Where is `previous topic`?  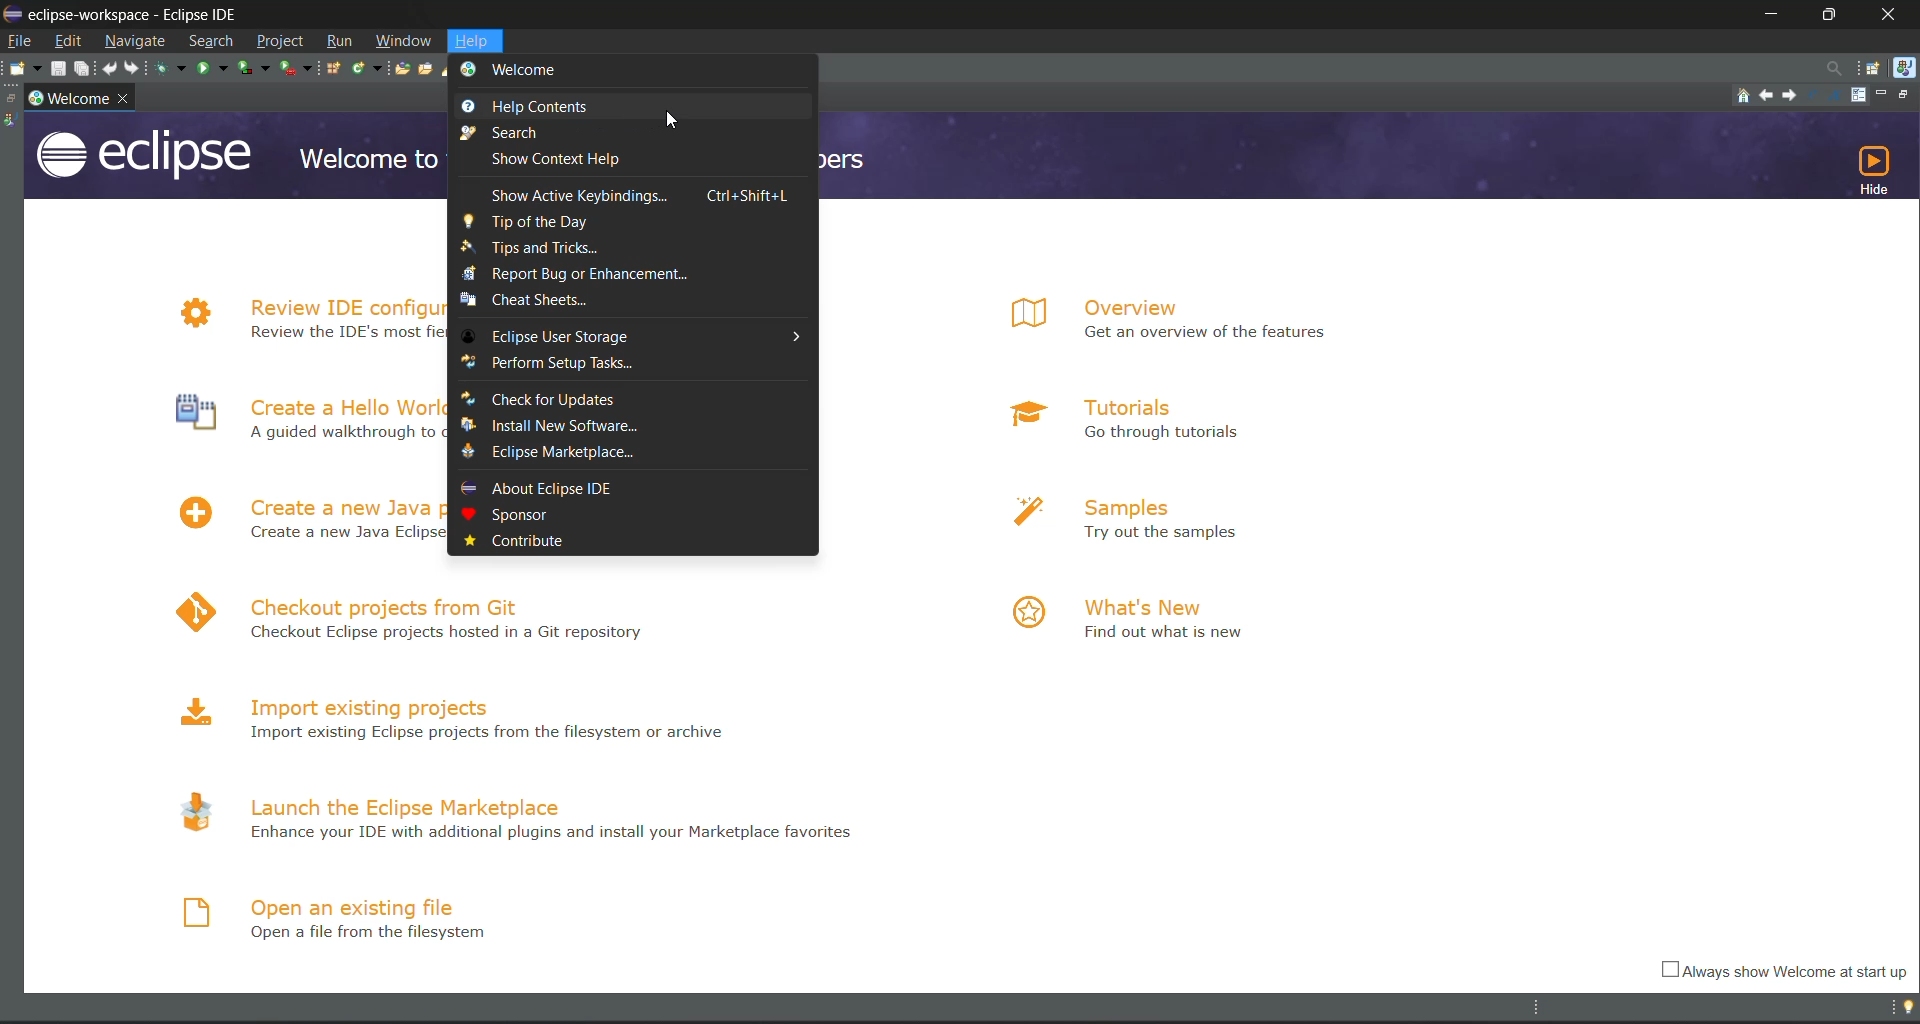 previous topic is located at coordinates (1768, 95).